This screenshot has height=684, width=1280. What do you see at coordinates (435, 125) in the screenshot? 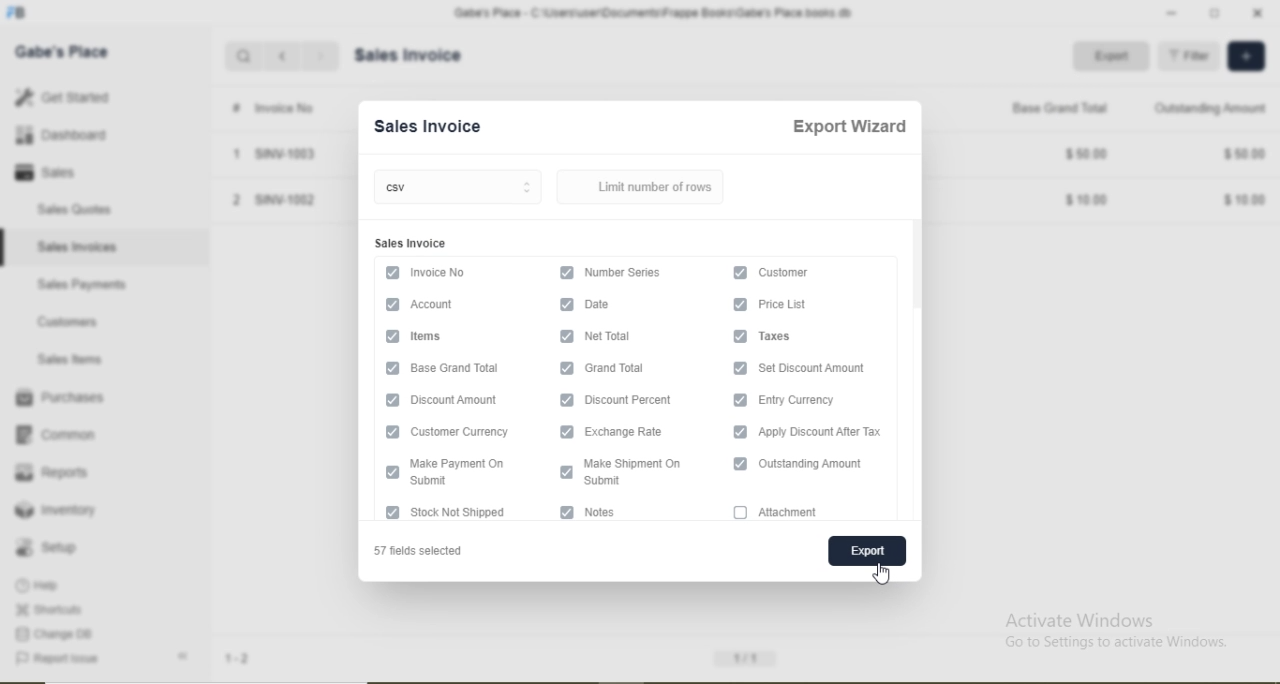
I see `Sales Invoice` at bounding box center [435, 125].